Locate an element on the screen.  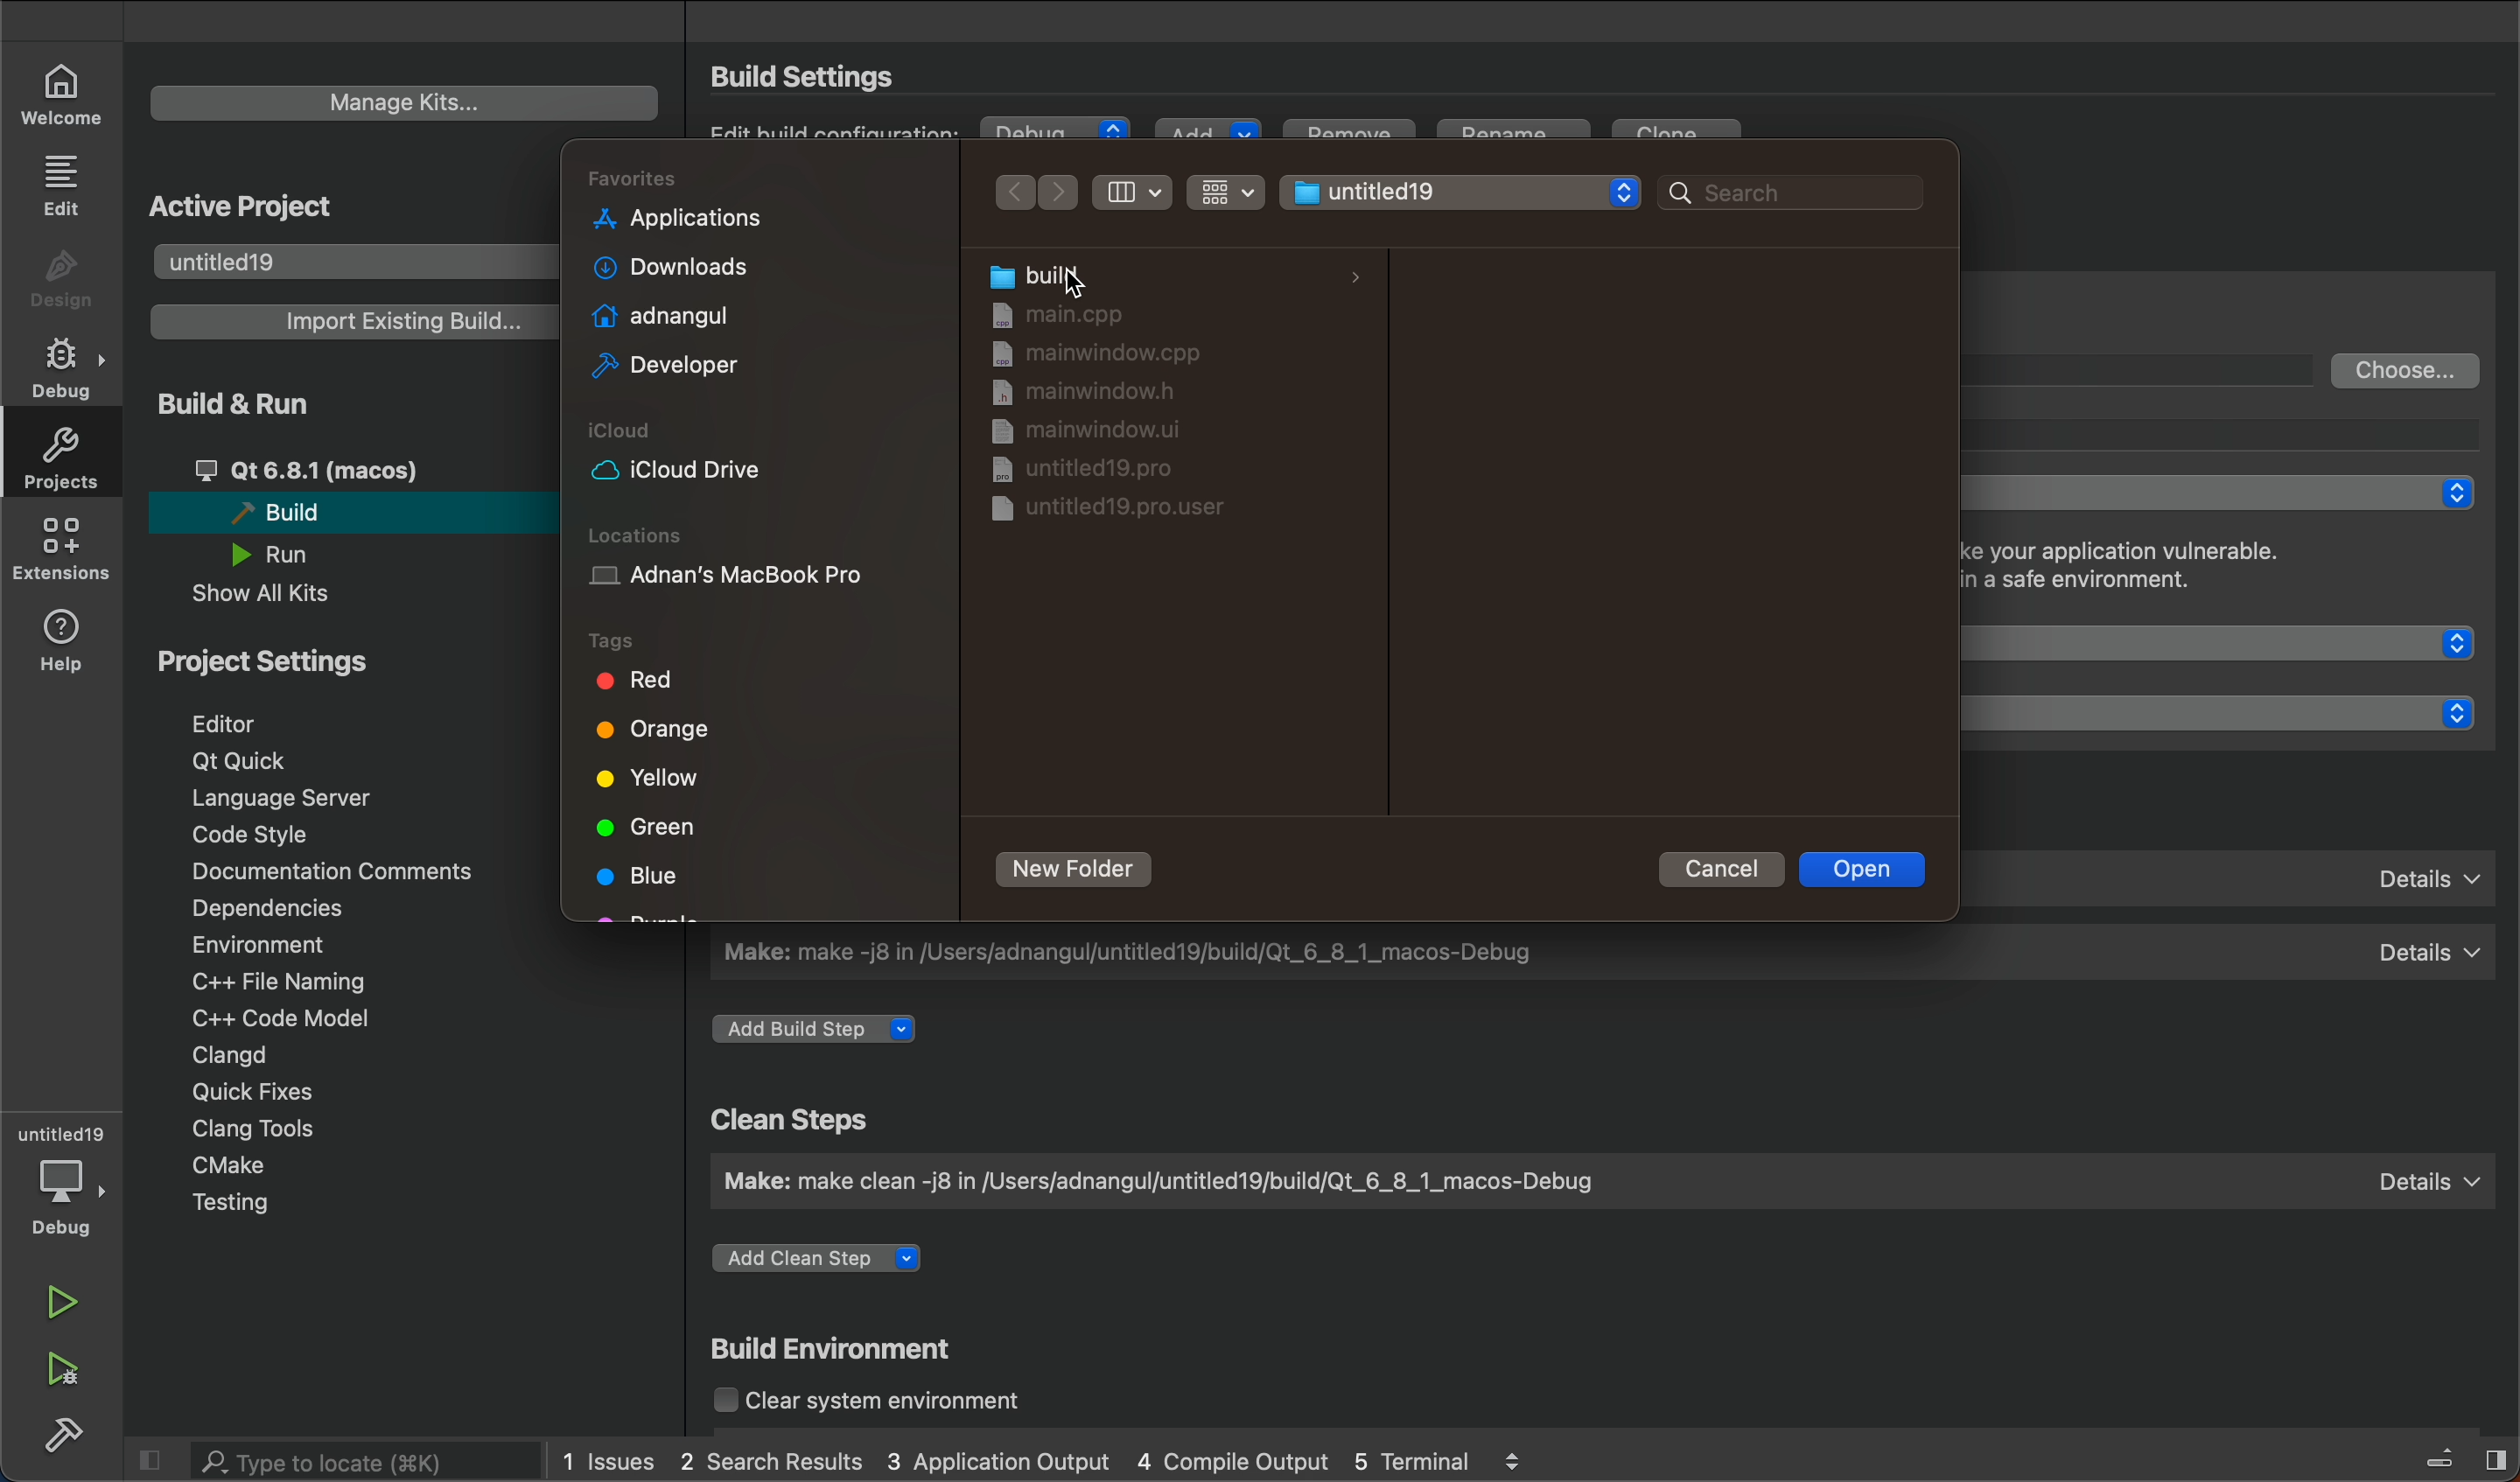
projects is located at coordinates (57, 458).